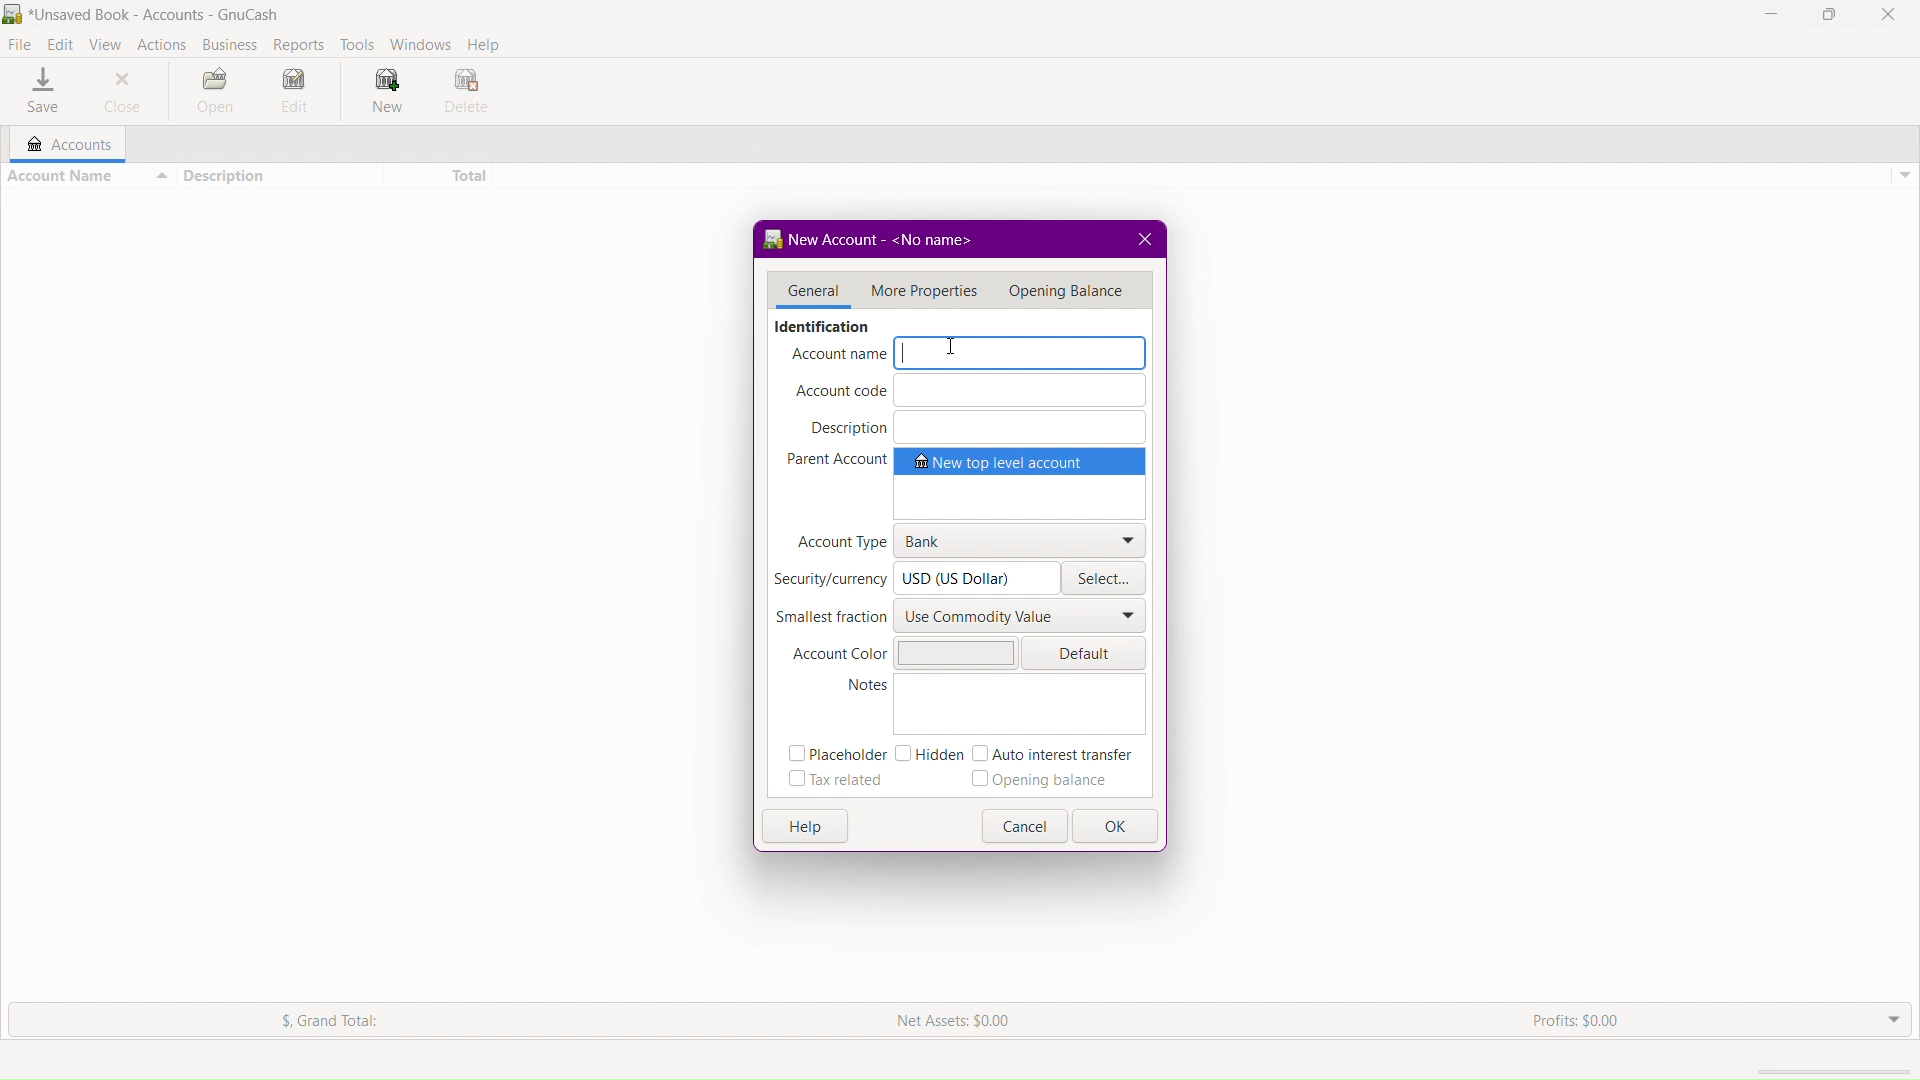 This screenshot has height=1080, width=1920. Describe the element at coordinates (807, 292) in the screenshot. I see `General` at that location.